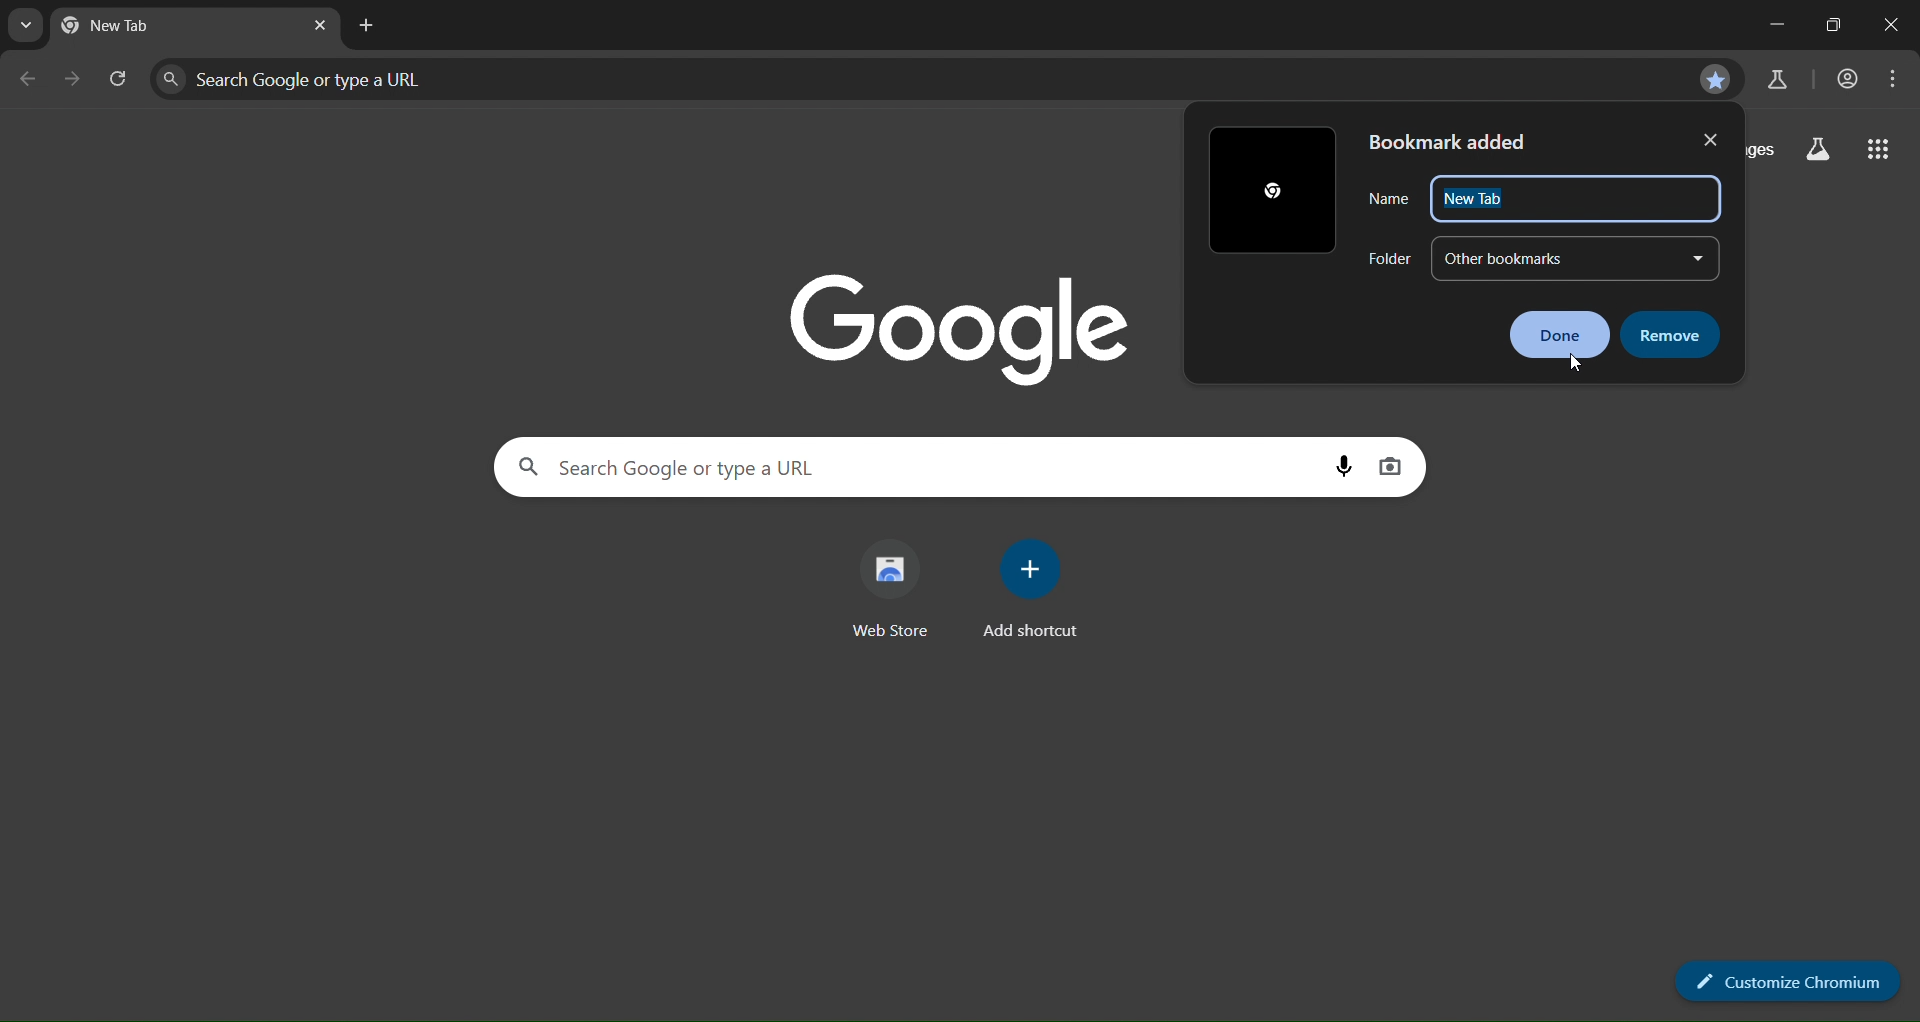 This screenshot has width=1920, height=1022. Describe the element at coordinates (1576, 199) in the screenshot. I see `NewTab` at that location.